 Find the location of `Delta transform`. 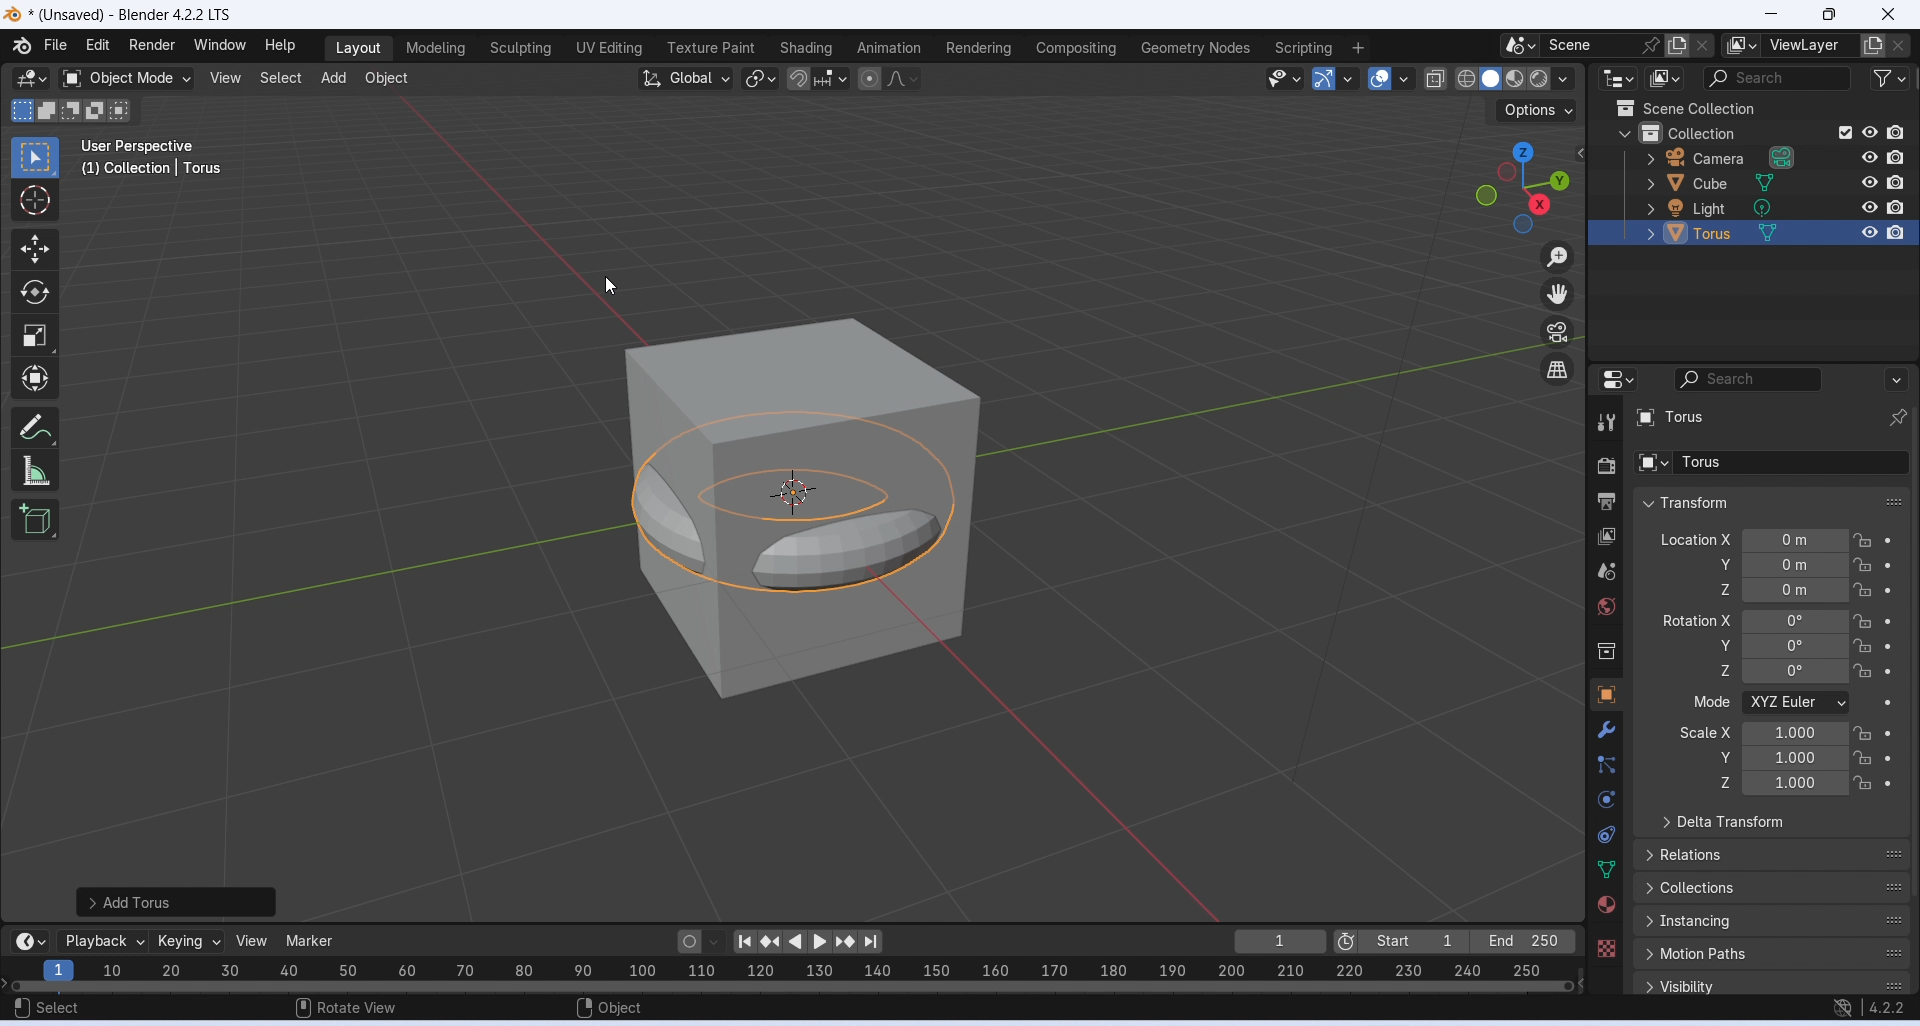

Delta transform is located at coordinates (1724, 823).